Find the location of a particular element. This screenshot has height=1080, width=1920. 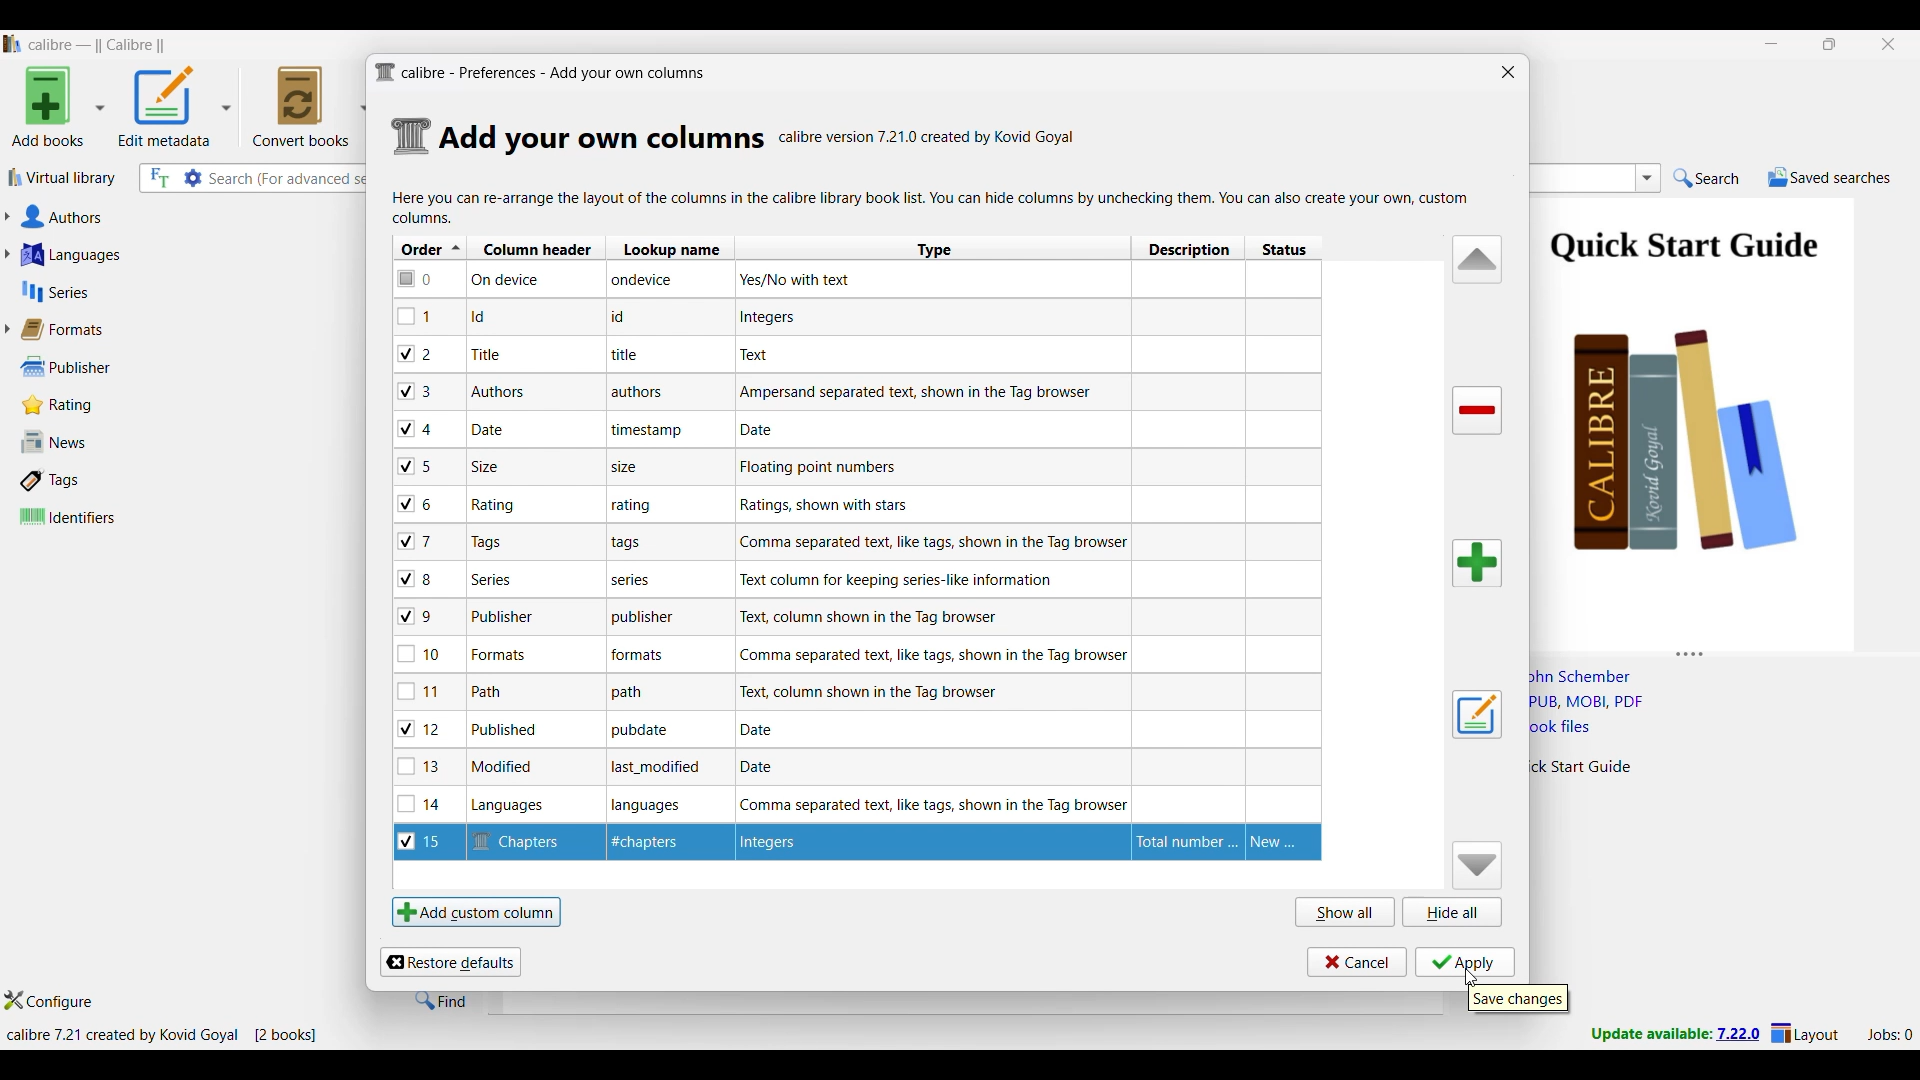

Explanation is located at coordinates (916, 580).